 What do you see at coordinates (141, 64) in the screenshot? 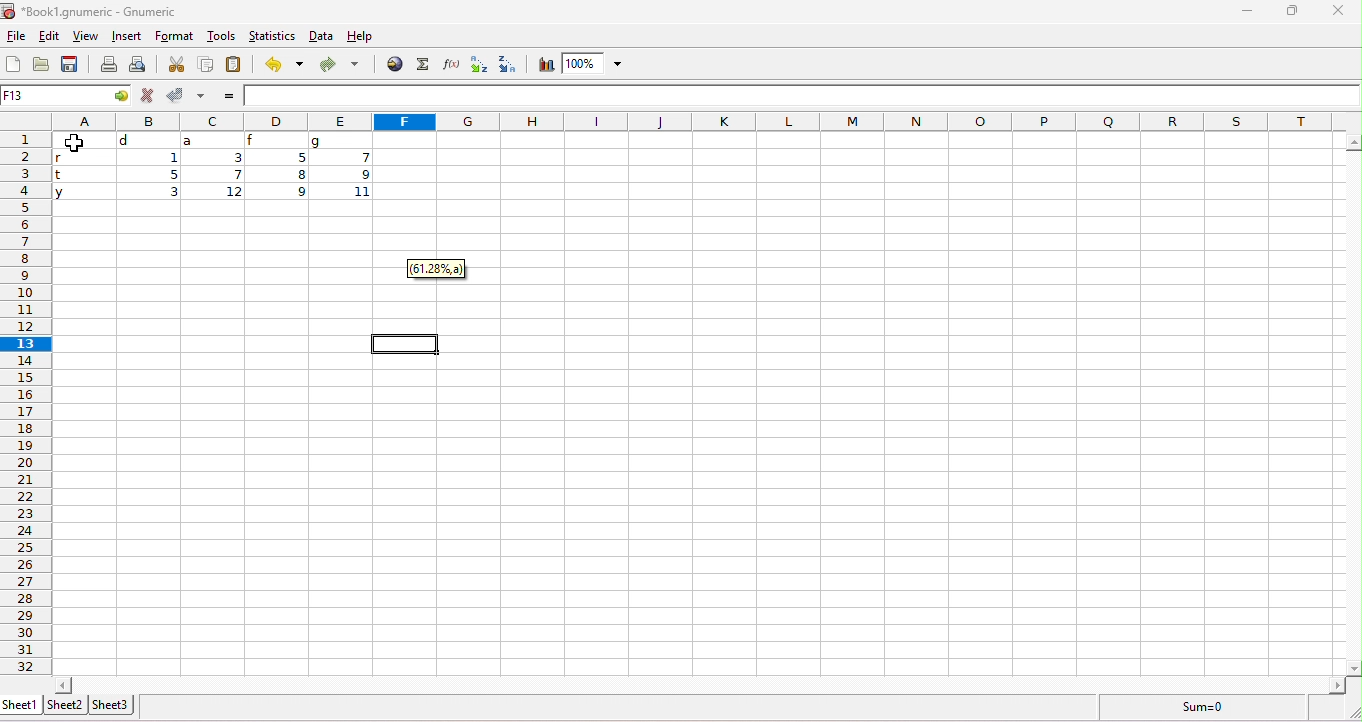
I see `print preview` at bounding box center [141, 64].